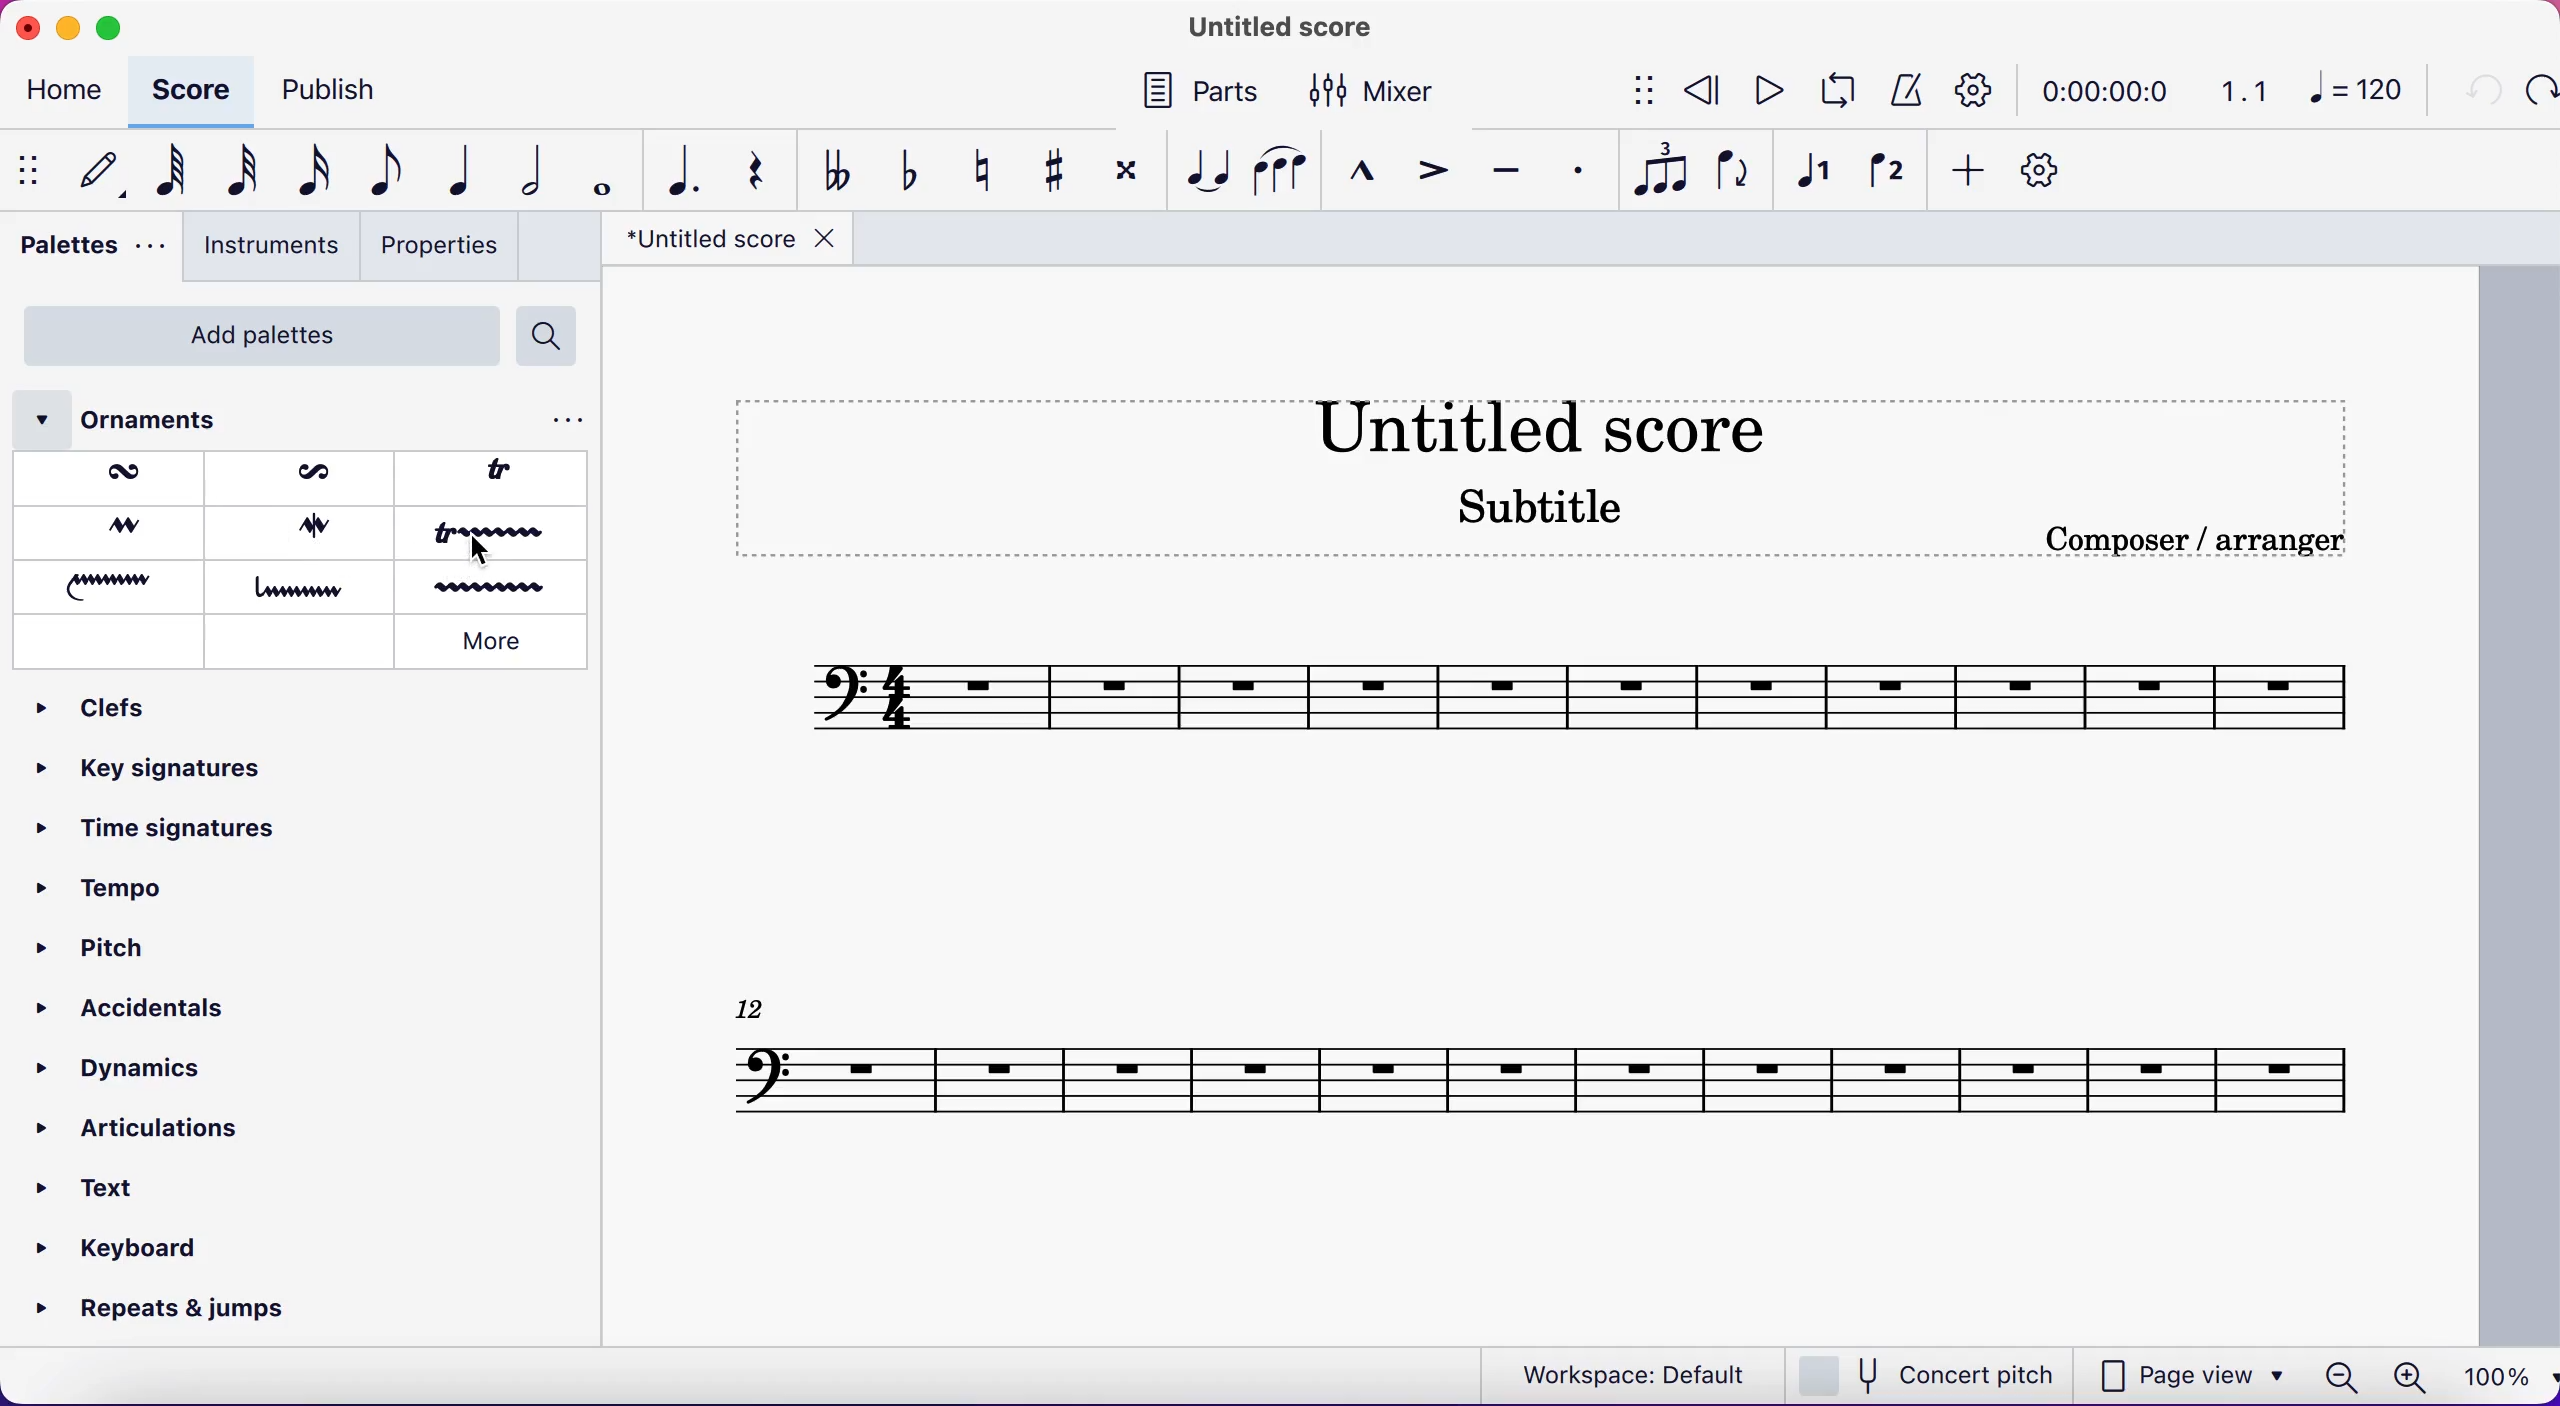 This screenshot has width=2560, height=1406. What do you see at coordinates (250, 335) in the screenshot?
I see `add palettes` at bounding box center [250, 335].